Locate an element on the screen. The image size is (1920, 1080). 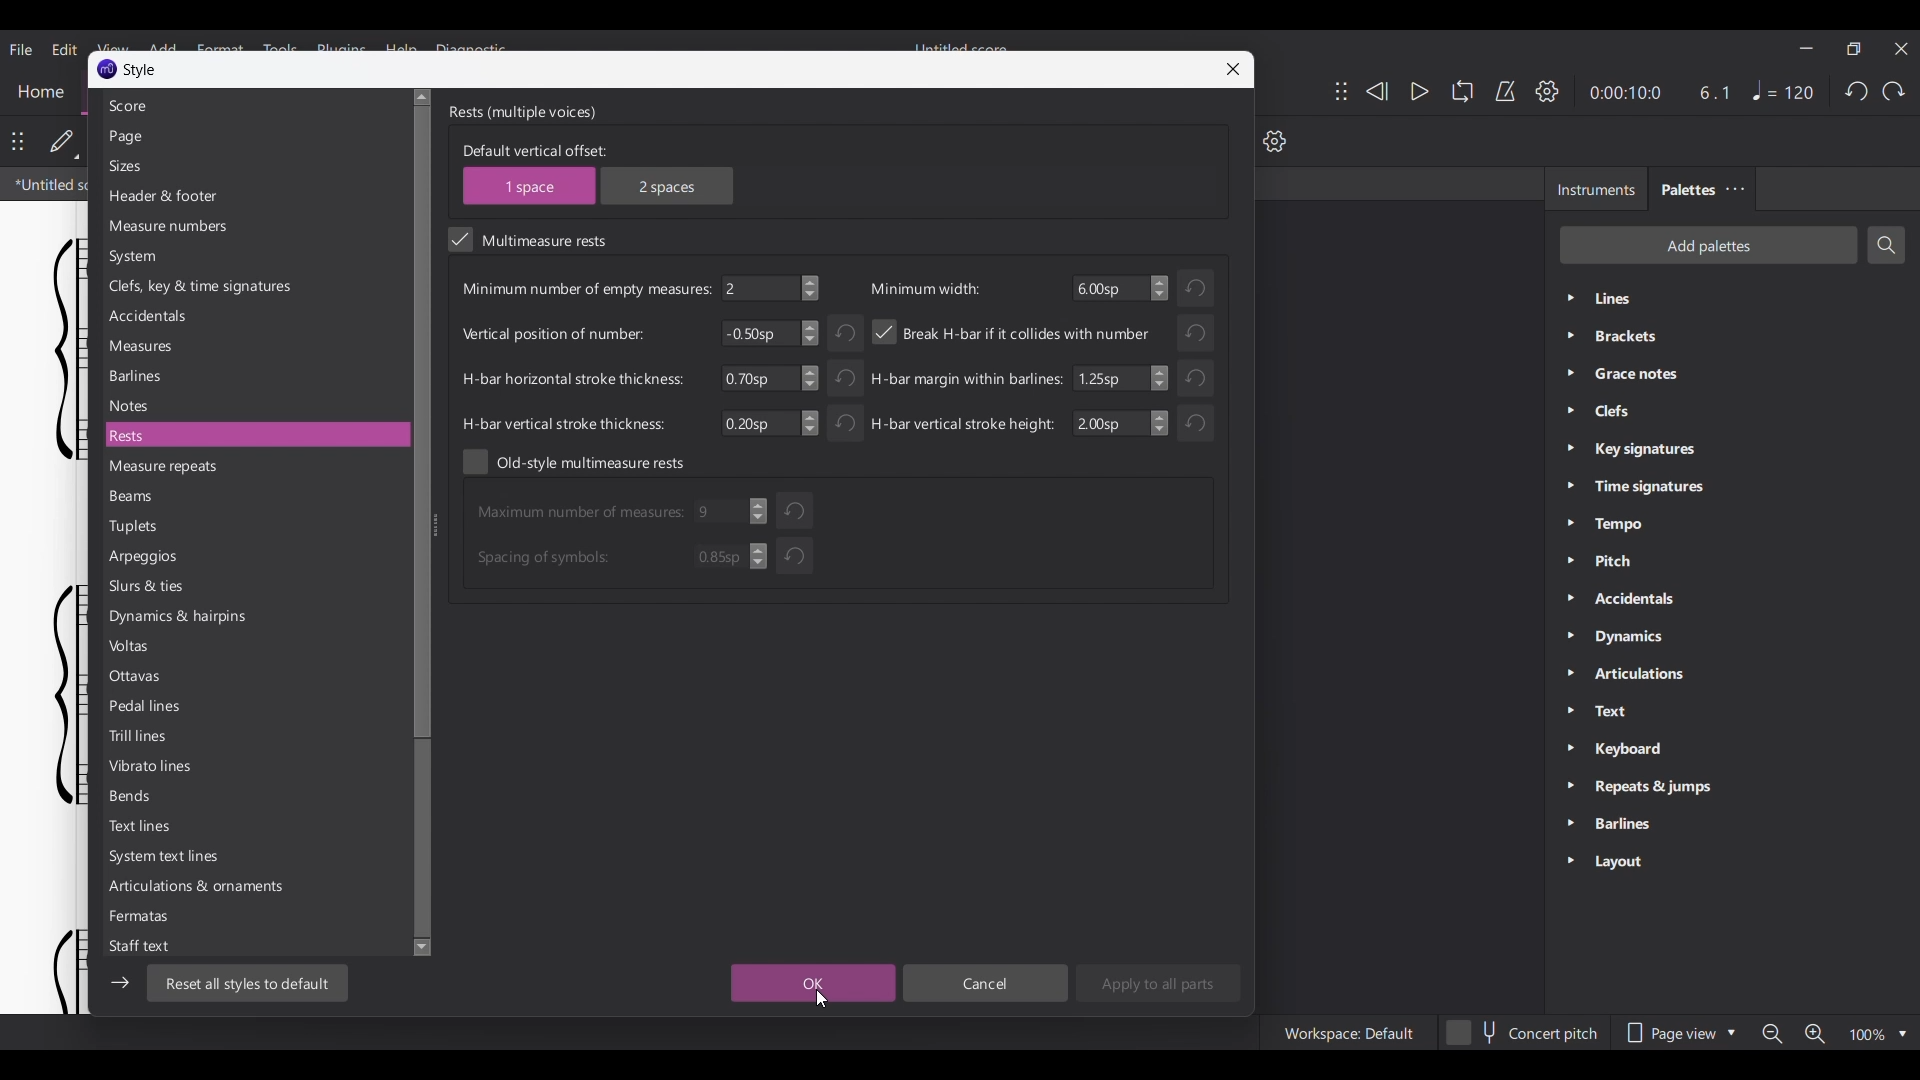
Name of current window is located at coordinates (140, 70).